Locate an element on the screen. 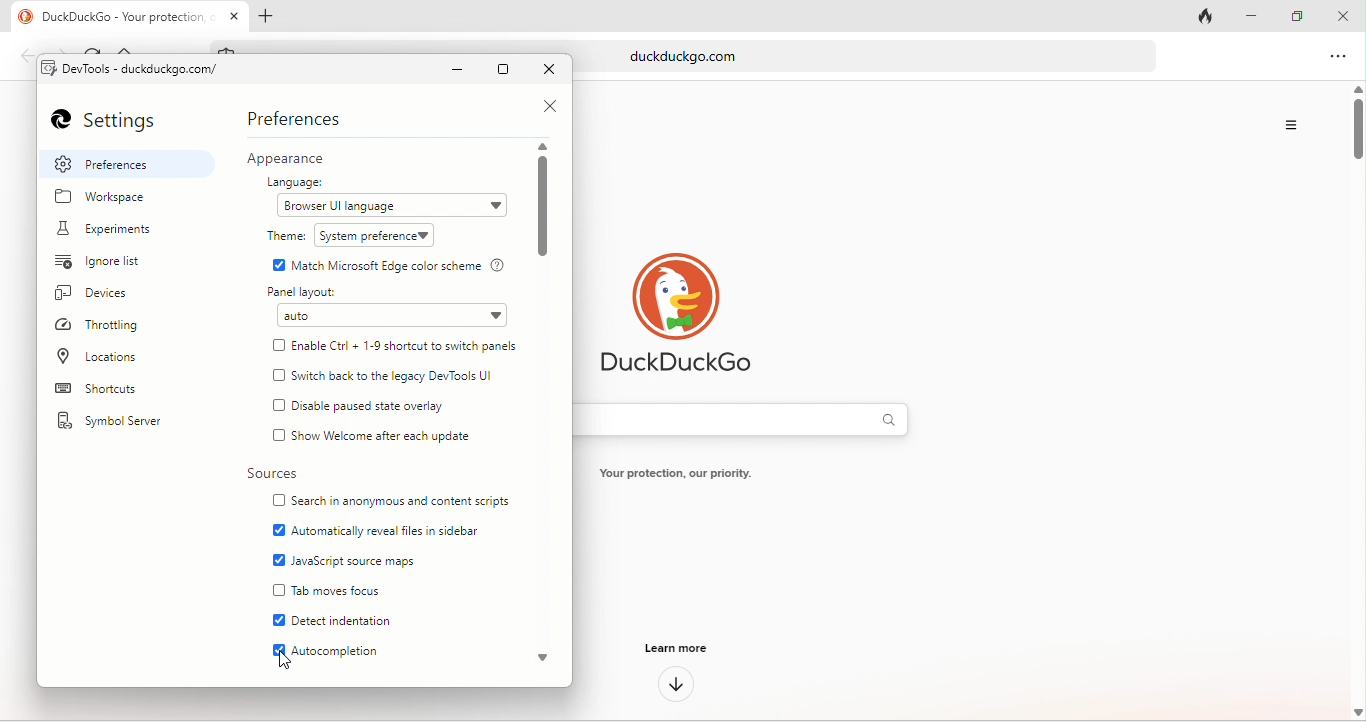  autocompletion is located at coordinates (342, 653).